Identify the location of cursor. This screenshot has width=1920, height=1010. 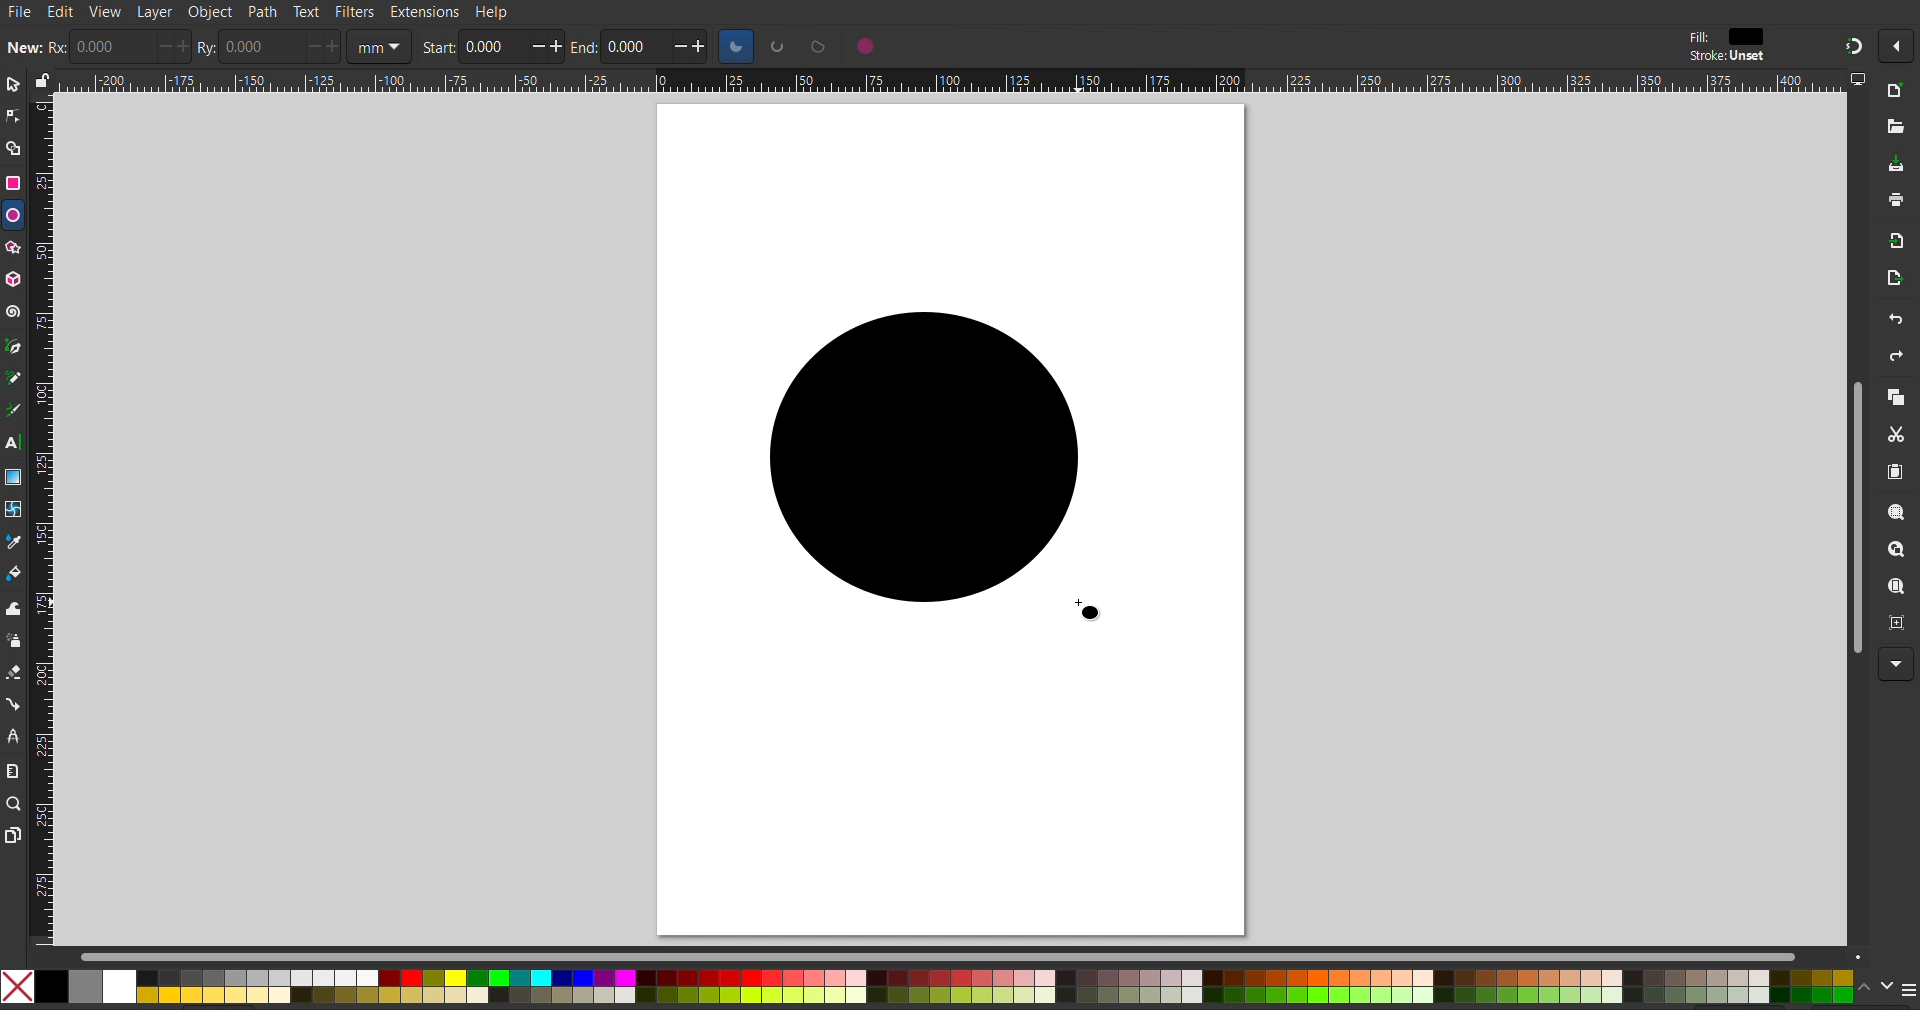
(1106, 616).